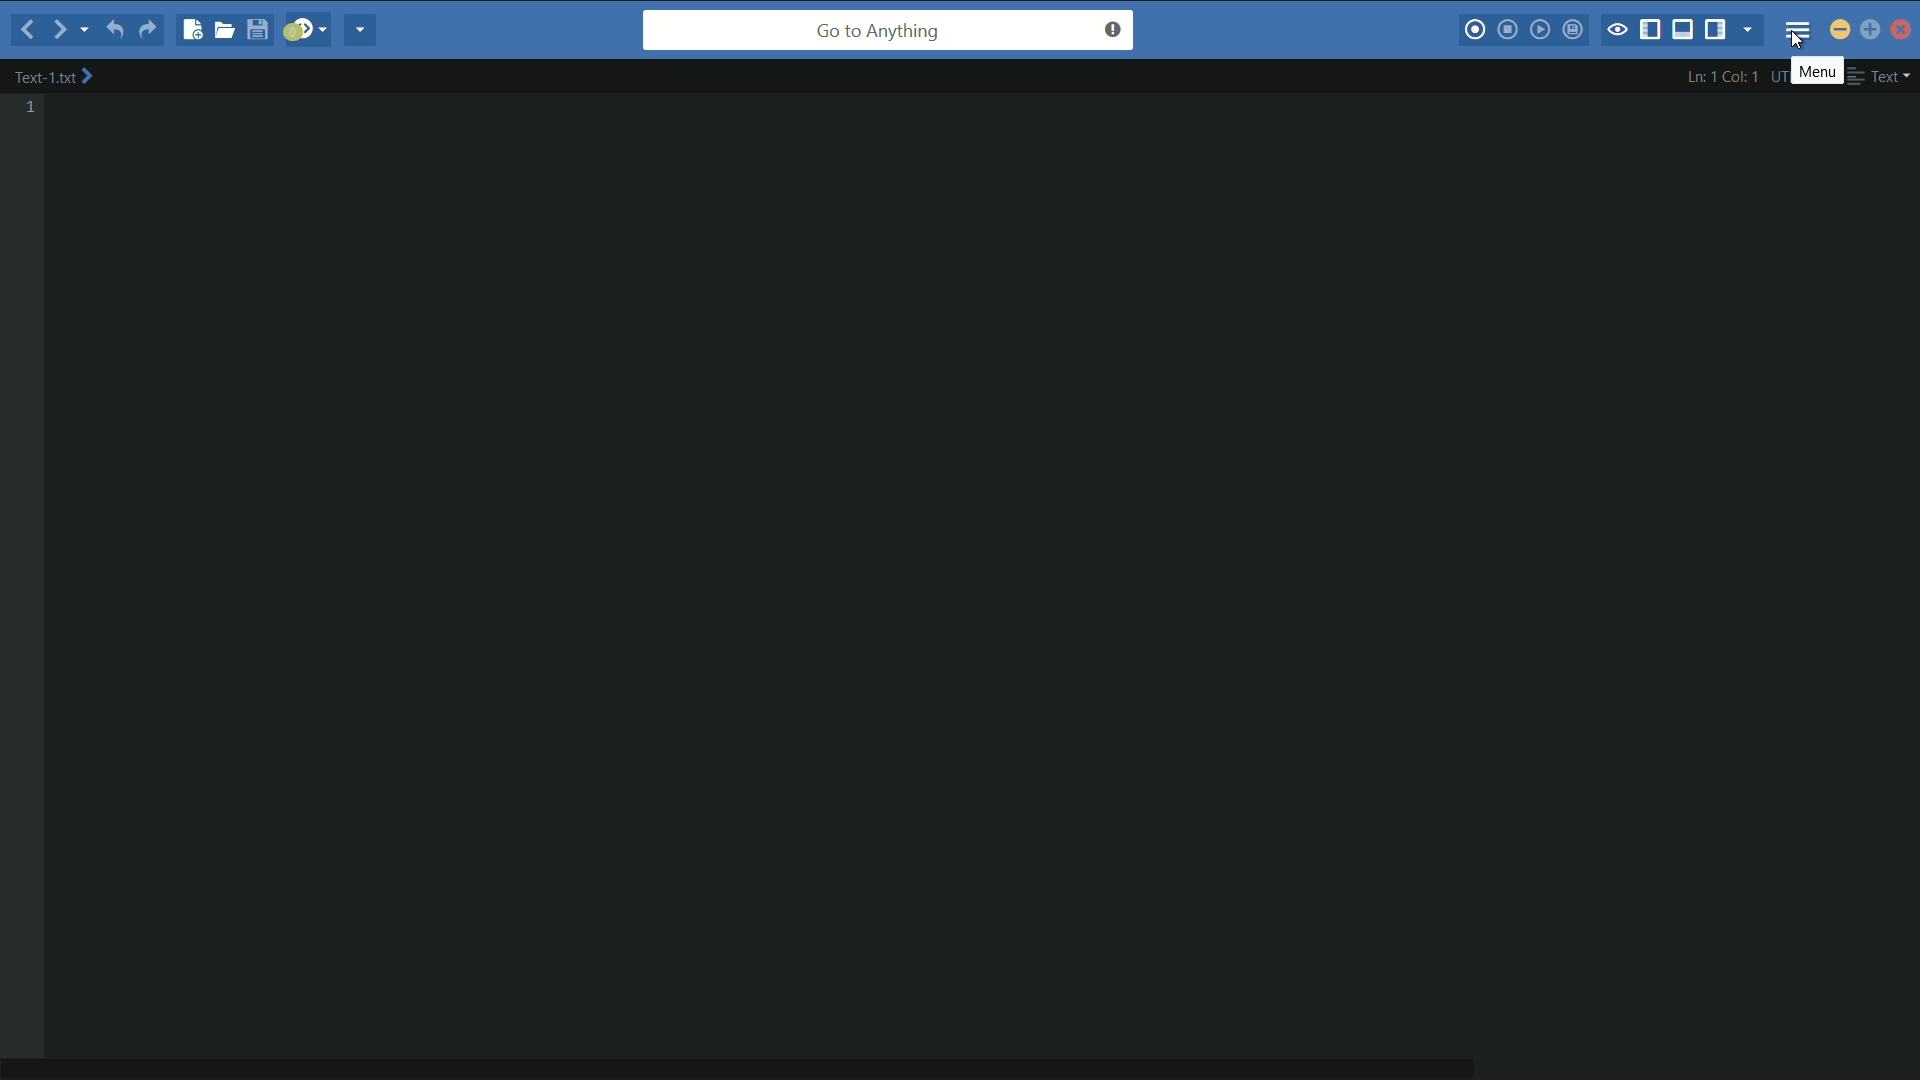  What do you see at coordinates (358, 29) in the screenshot?
I see `share current file` at bounding box center [358, 29].